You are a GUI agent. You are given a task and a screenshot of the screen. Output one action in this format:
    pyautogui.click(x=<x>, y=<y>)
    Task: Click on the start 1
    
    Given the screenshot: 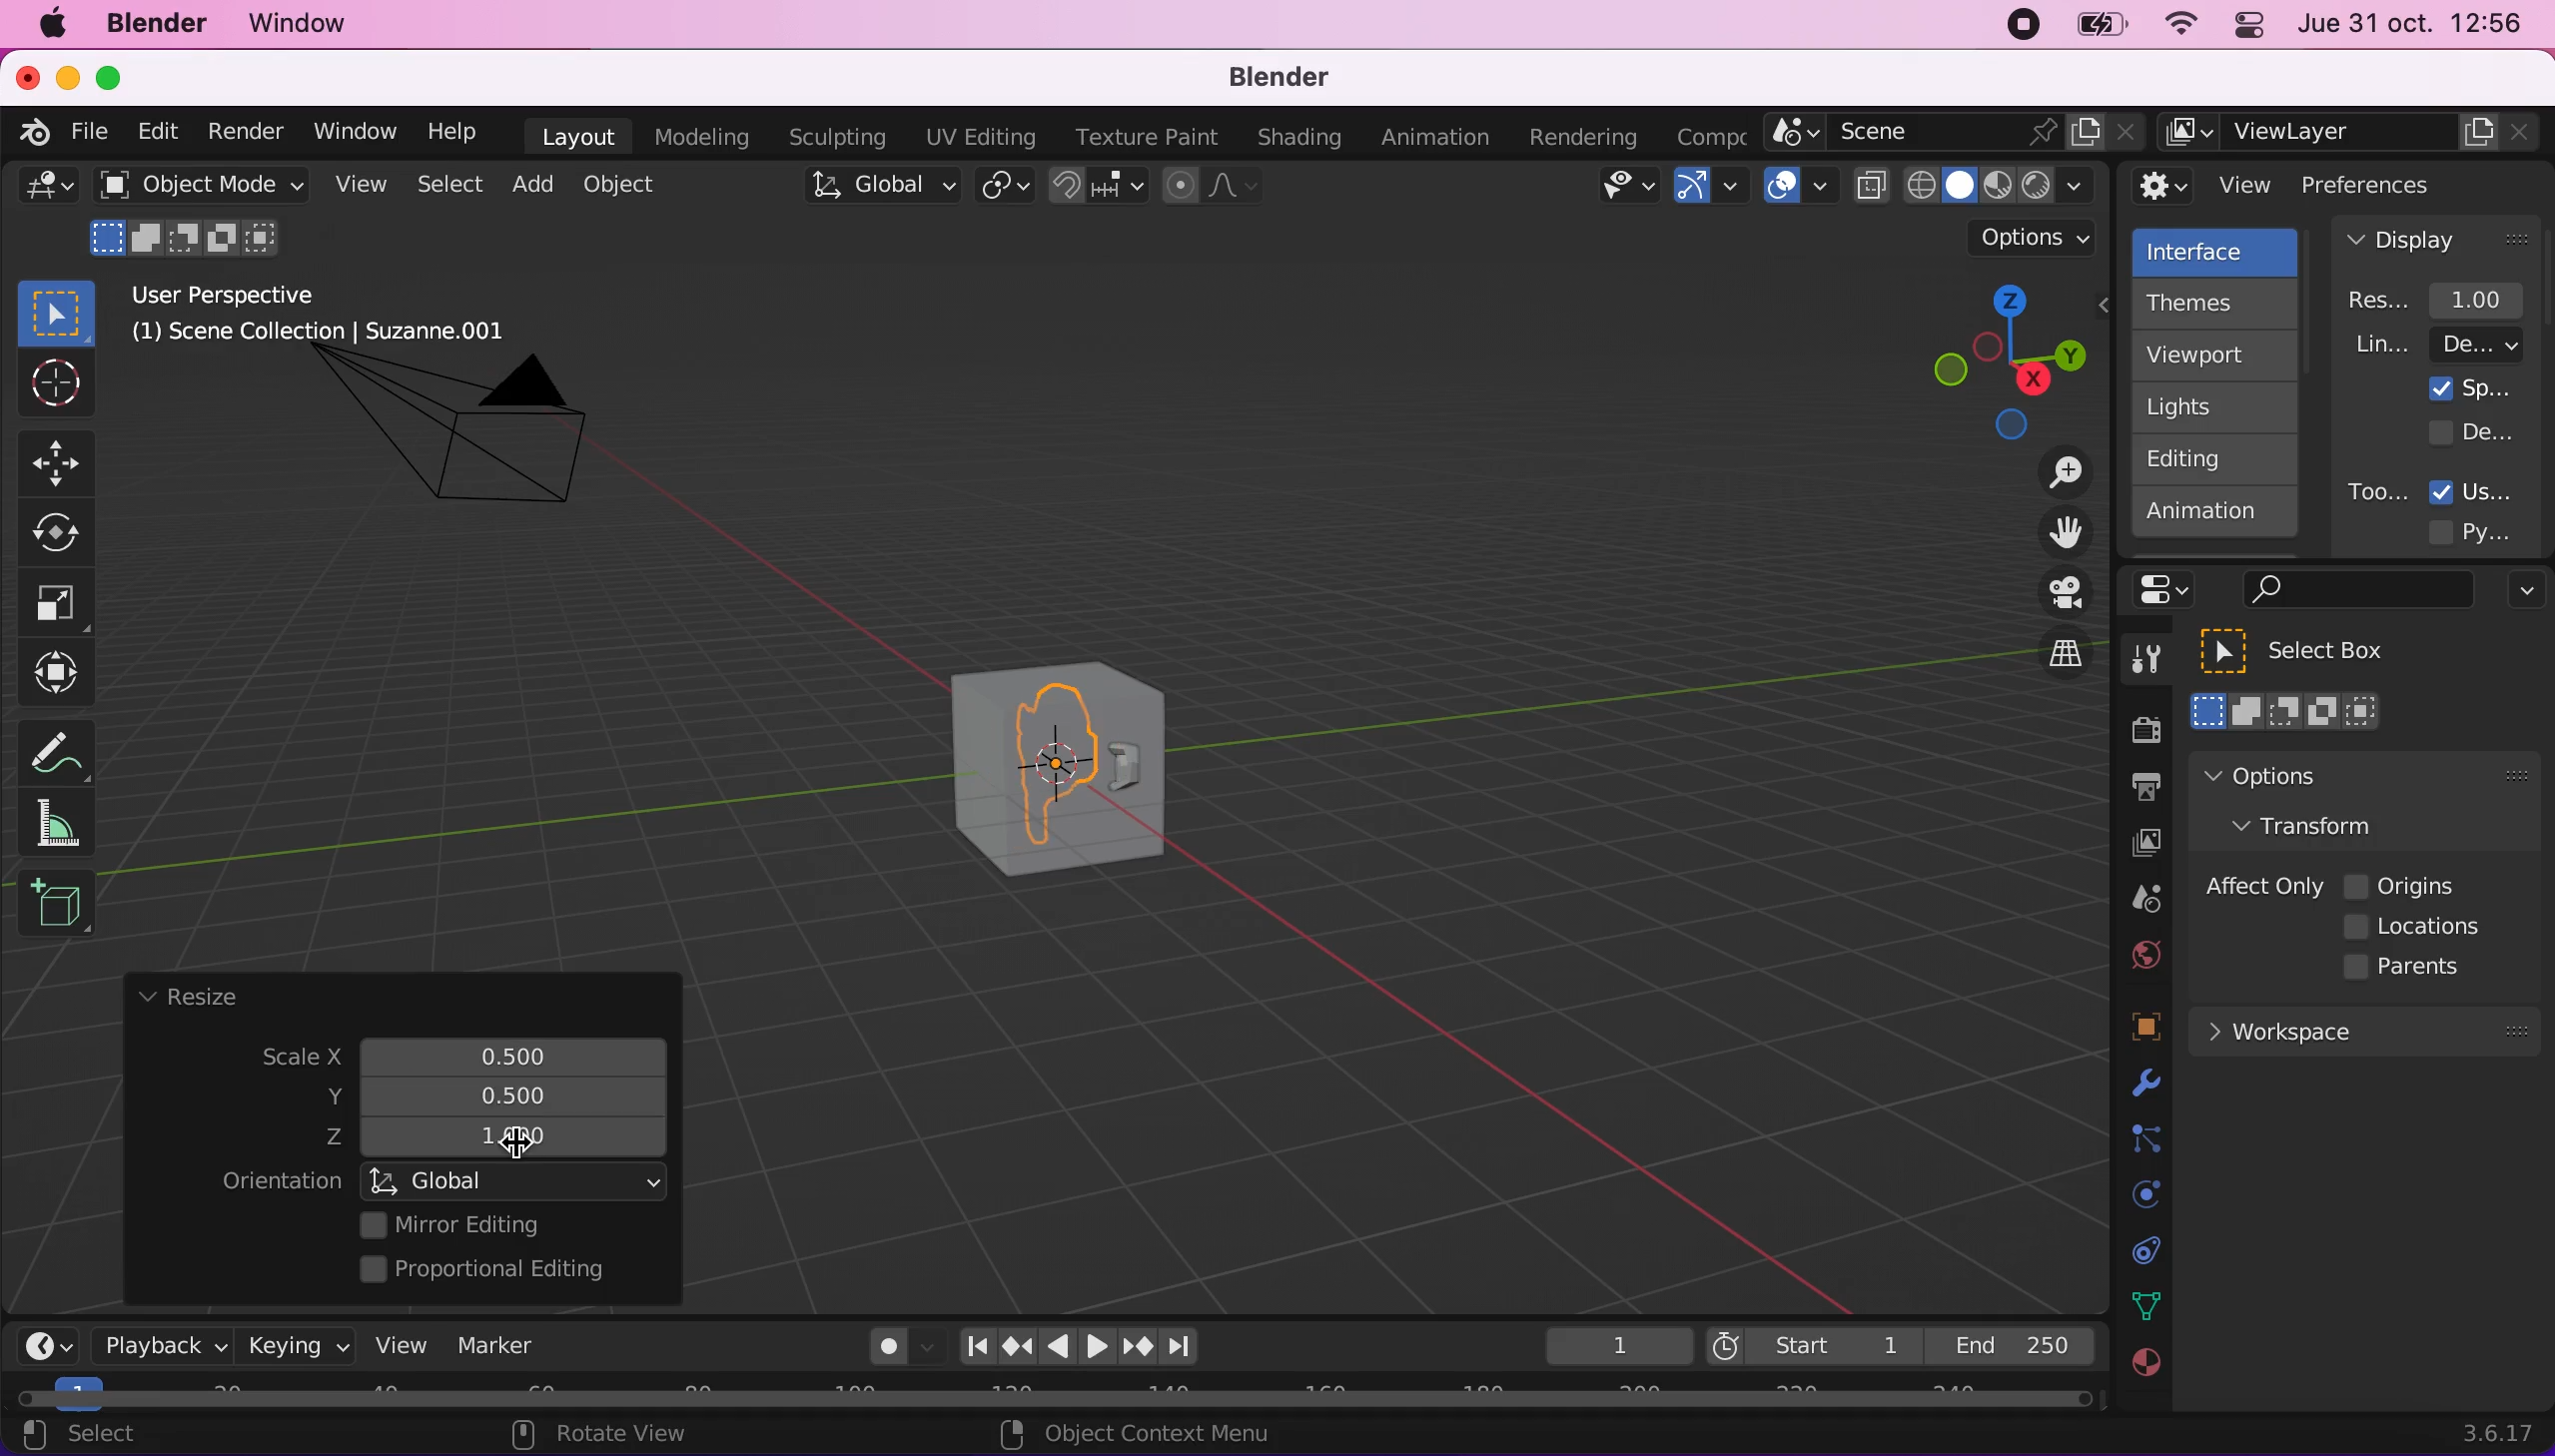 What is the action you would take?
    pyautogui.click(x=1811, y=1345)
    